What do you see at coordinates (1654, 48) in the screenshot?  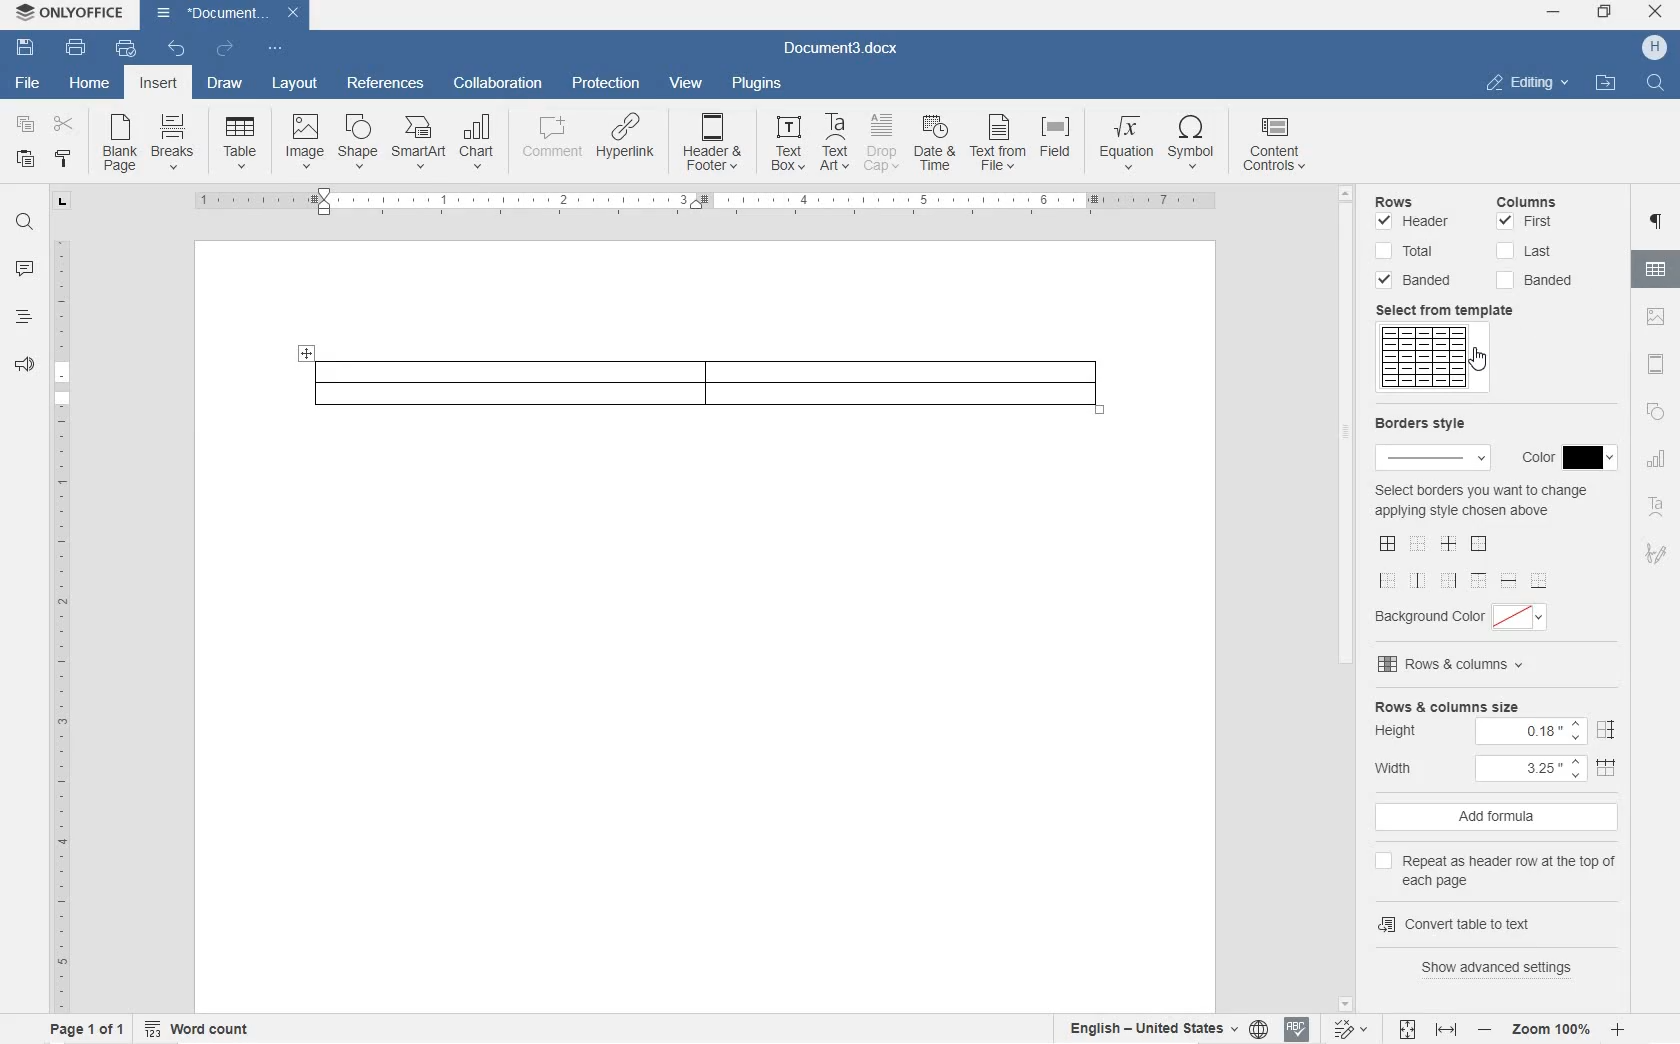 I see `HP` at bounding box center [1654, 48].